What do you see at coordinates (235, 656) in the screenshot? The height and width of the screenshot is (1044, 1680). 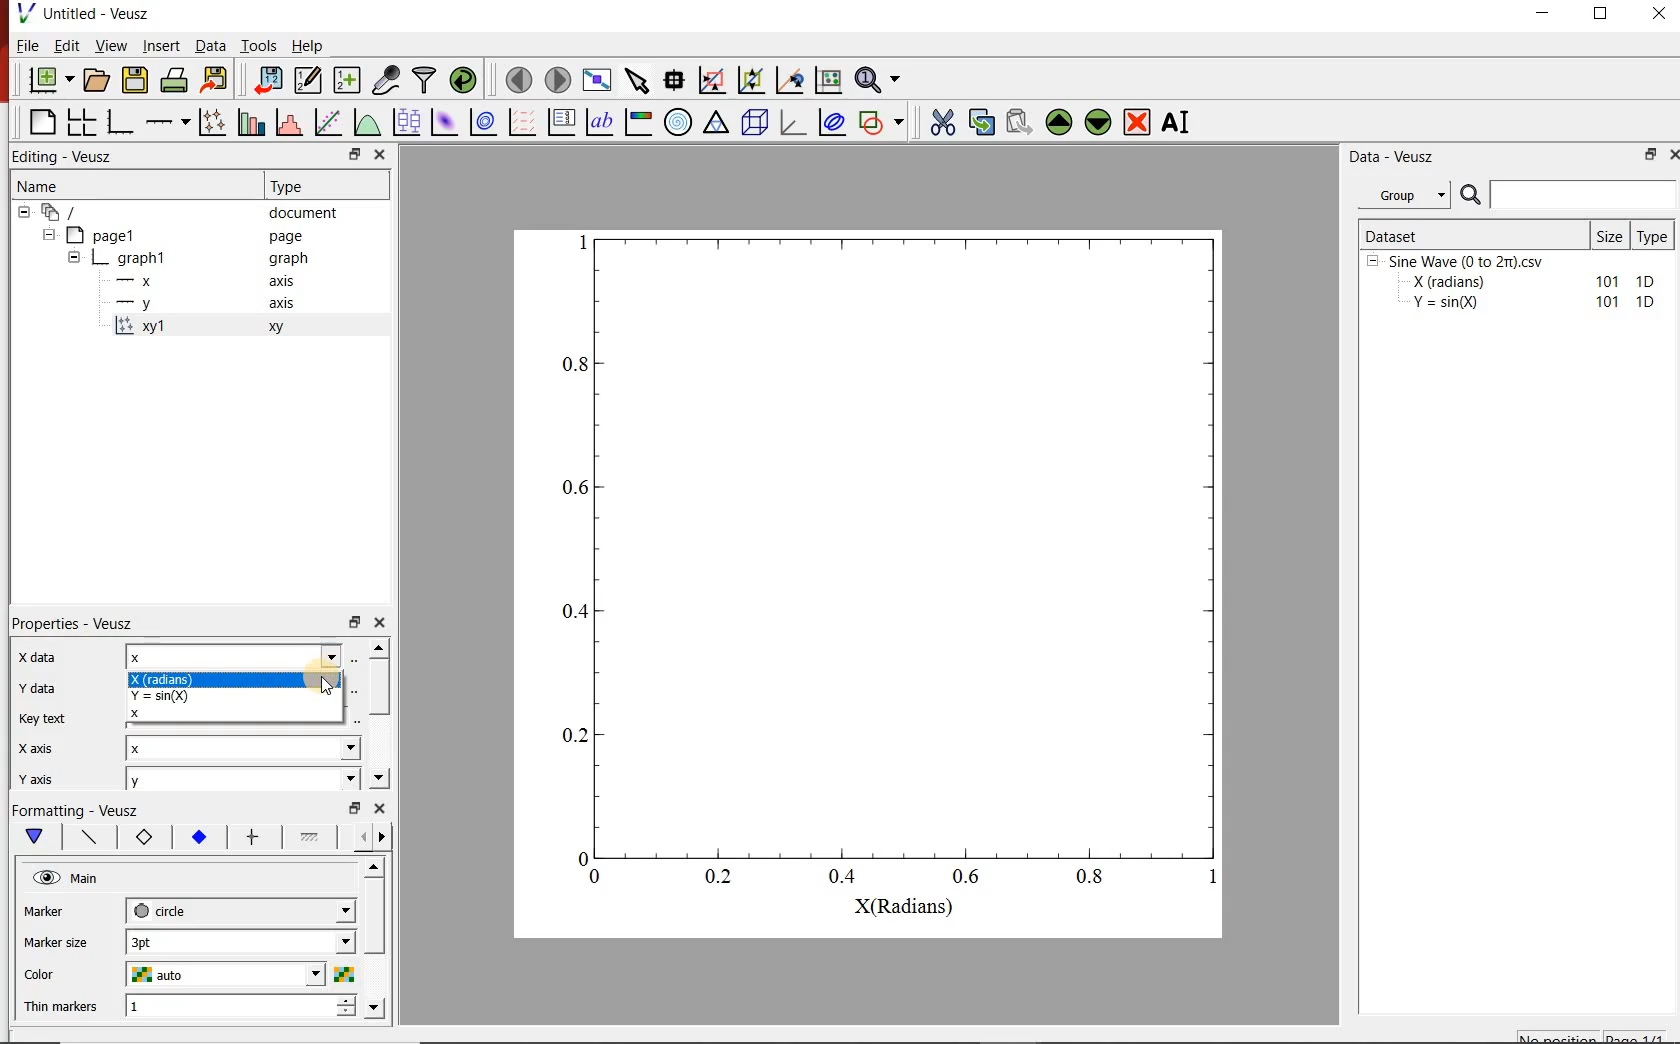 I see `Textbox` at bounding box center [235, 656].